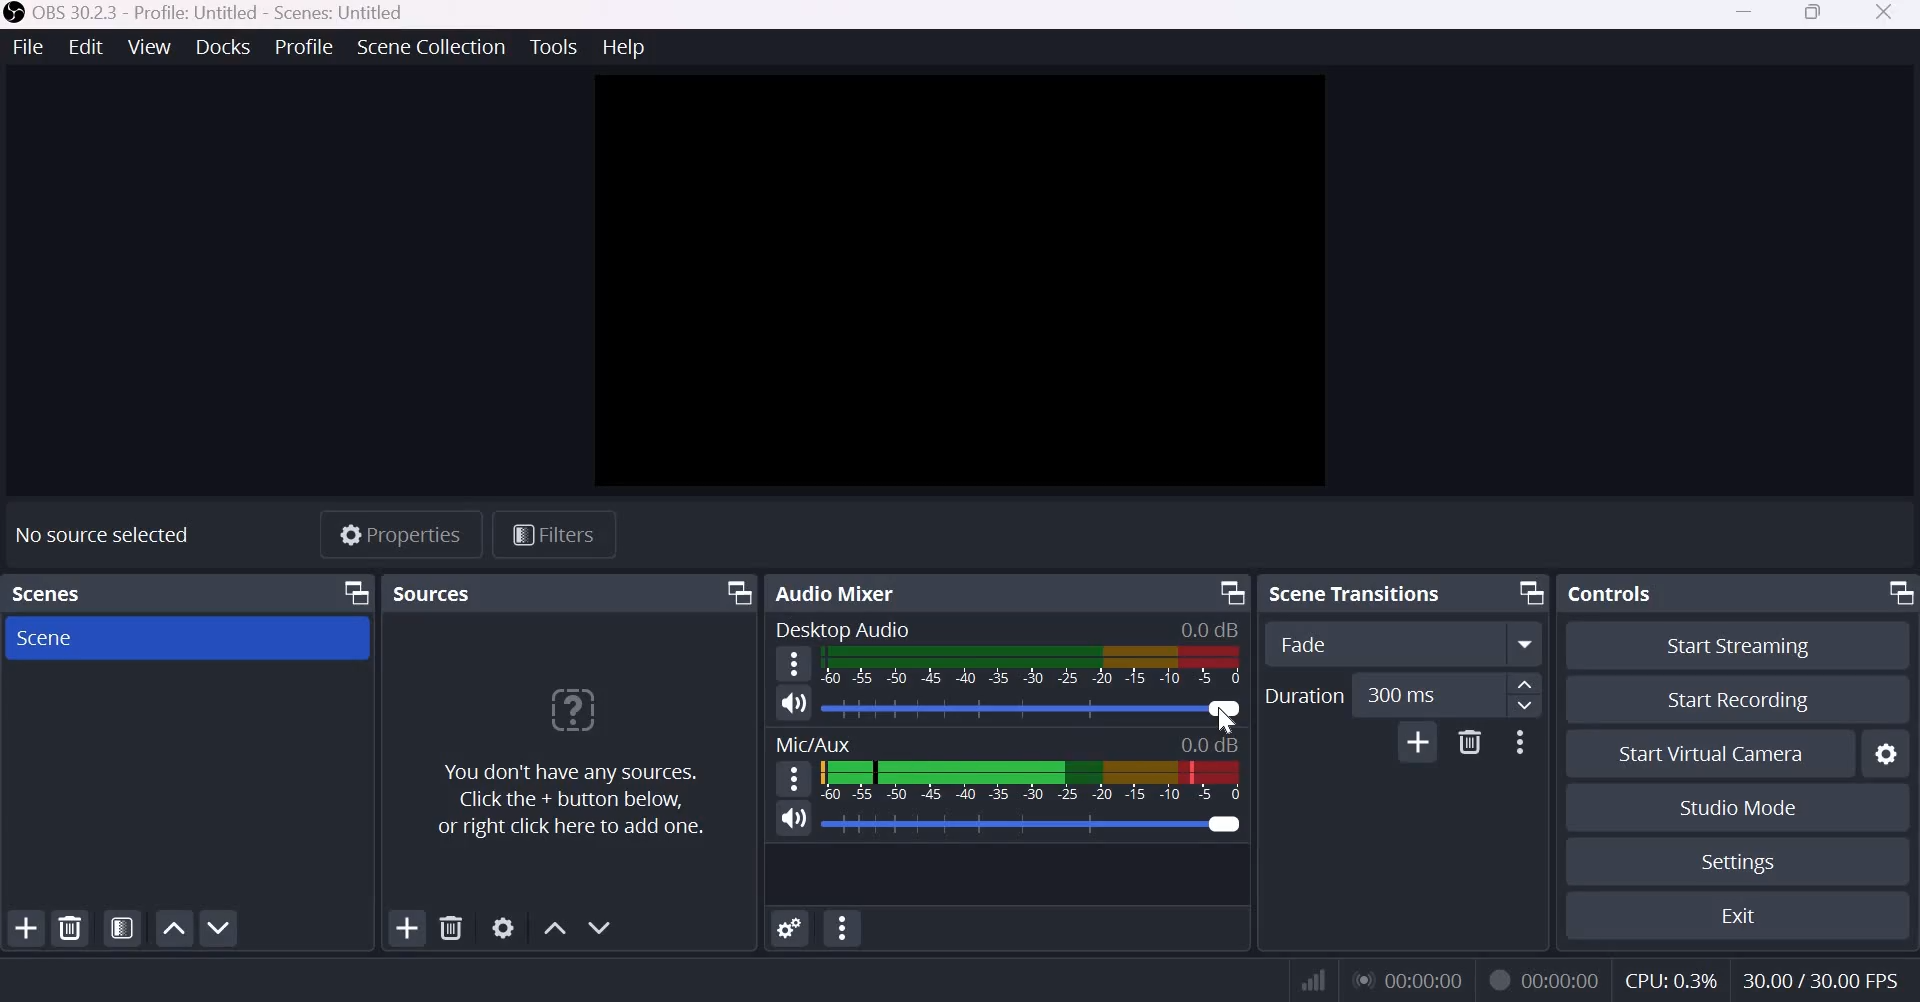 This screenshot has width=1920, height=1002. Describe the element at coordinates (54, 594) in the screenshot. I see `Scenes` at that location.